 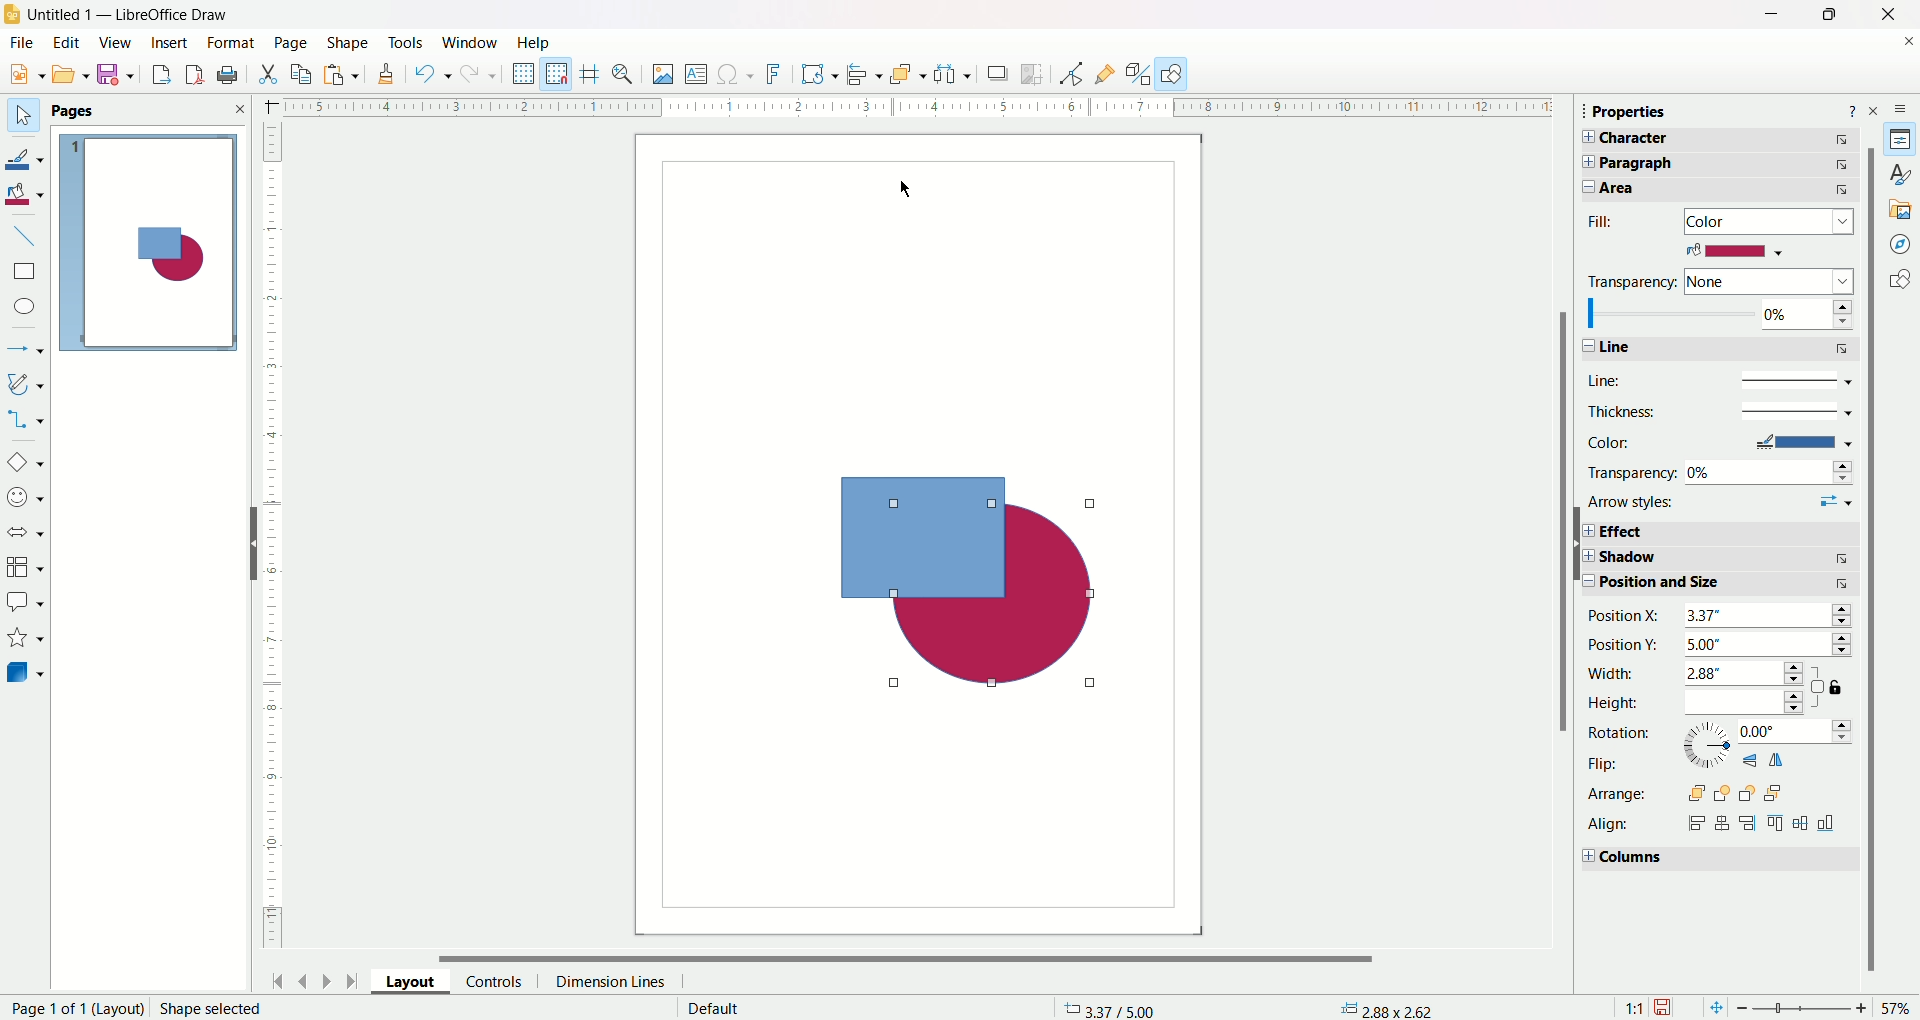 I want to click on open, so click(x=71, y=76).